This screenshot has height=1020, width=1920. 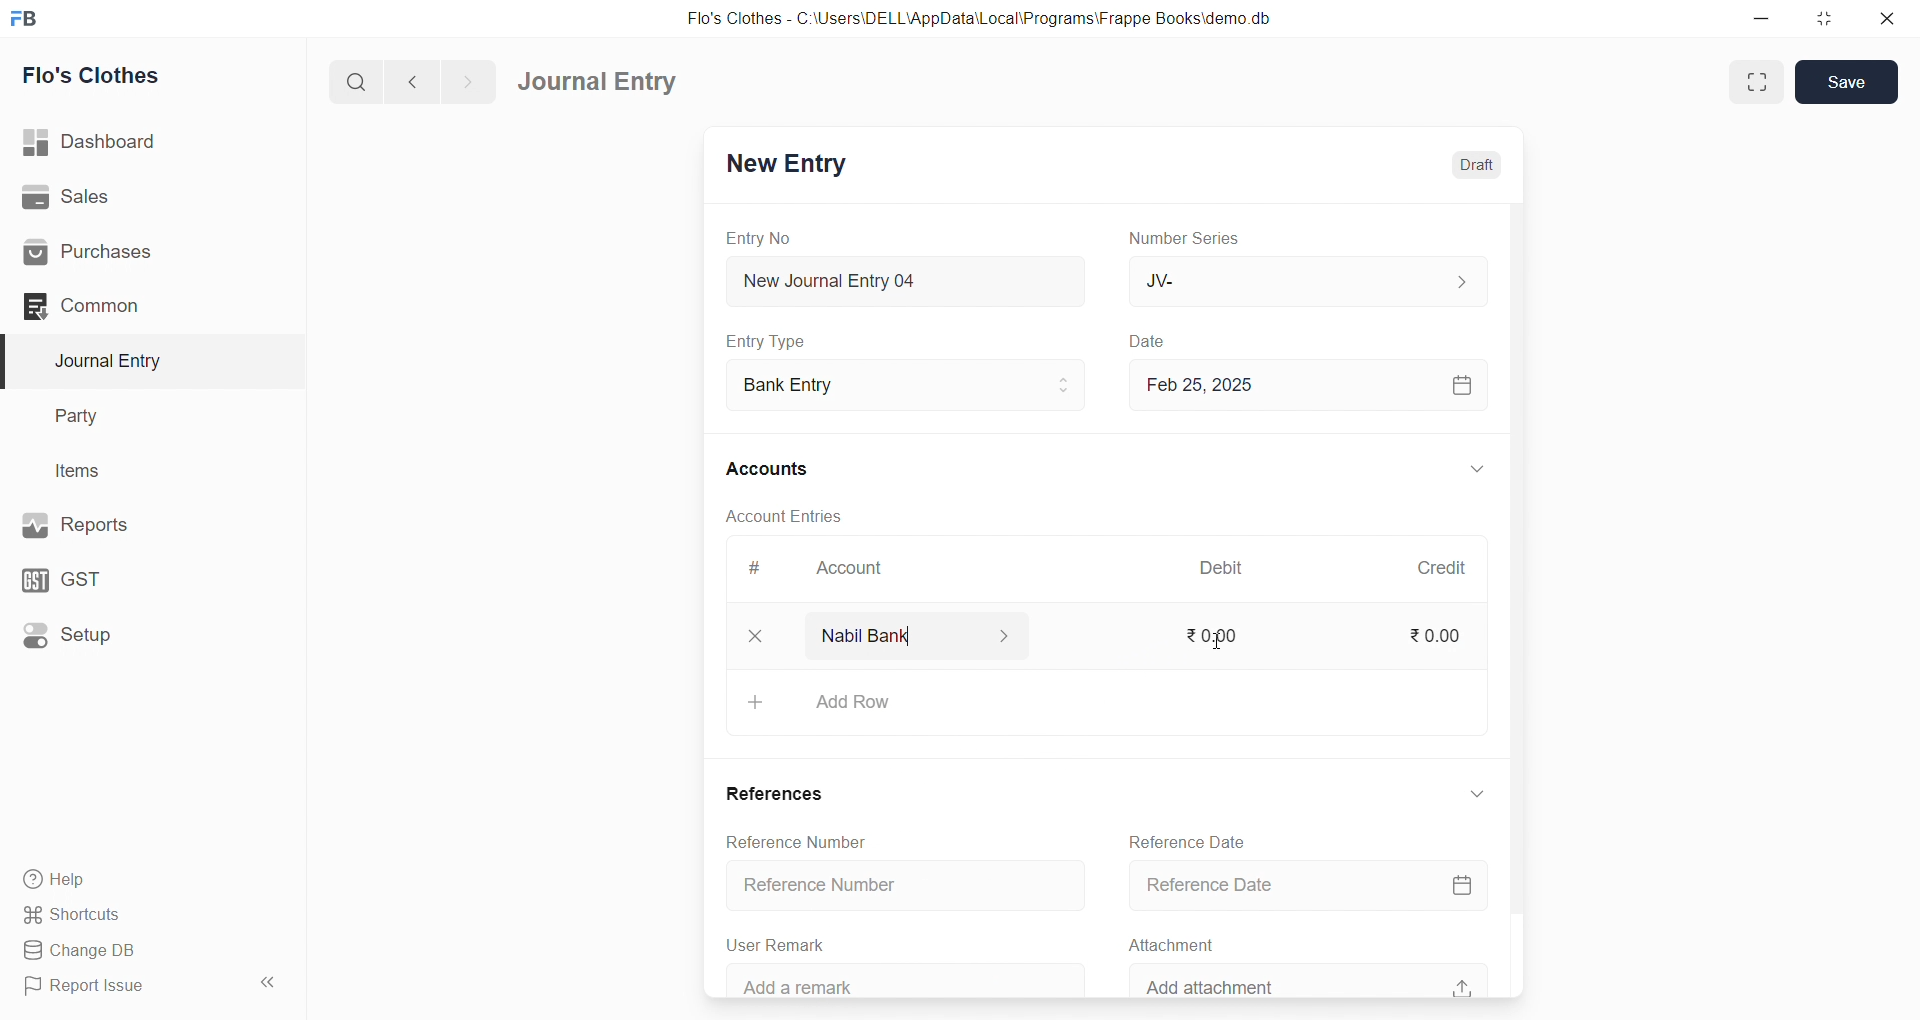 What do you see at coordinates (142, 361) in the screenshot?
I see `Journal Entry` at bounding box center [142, 361].